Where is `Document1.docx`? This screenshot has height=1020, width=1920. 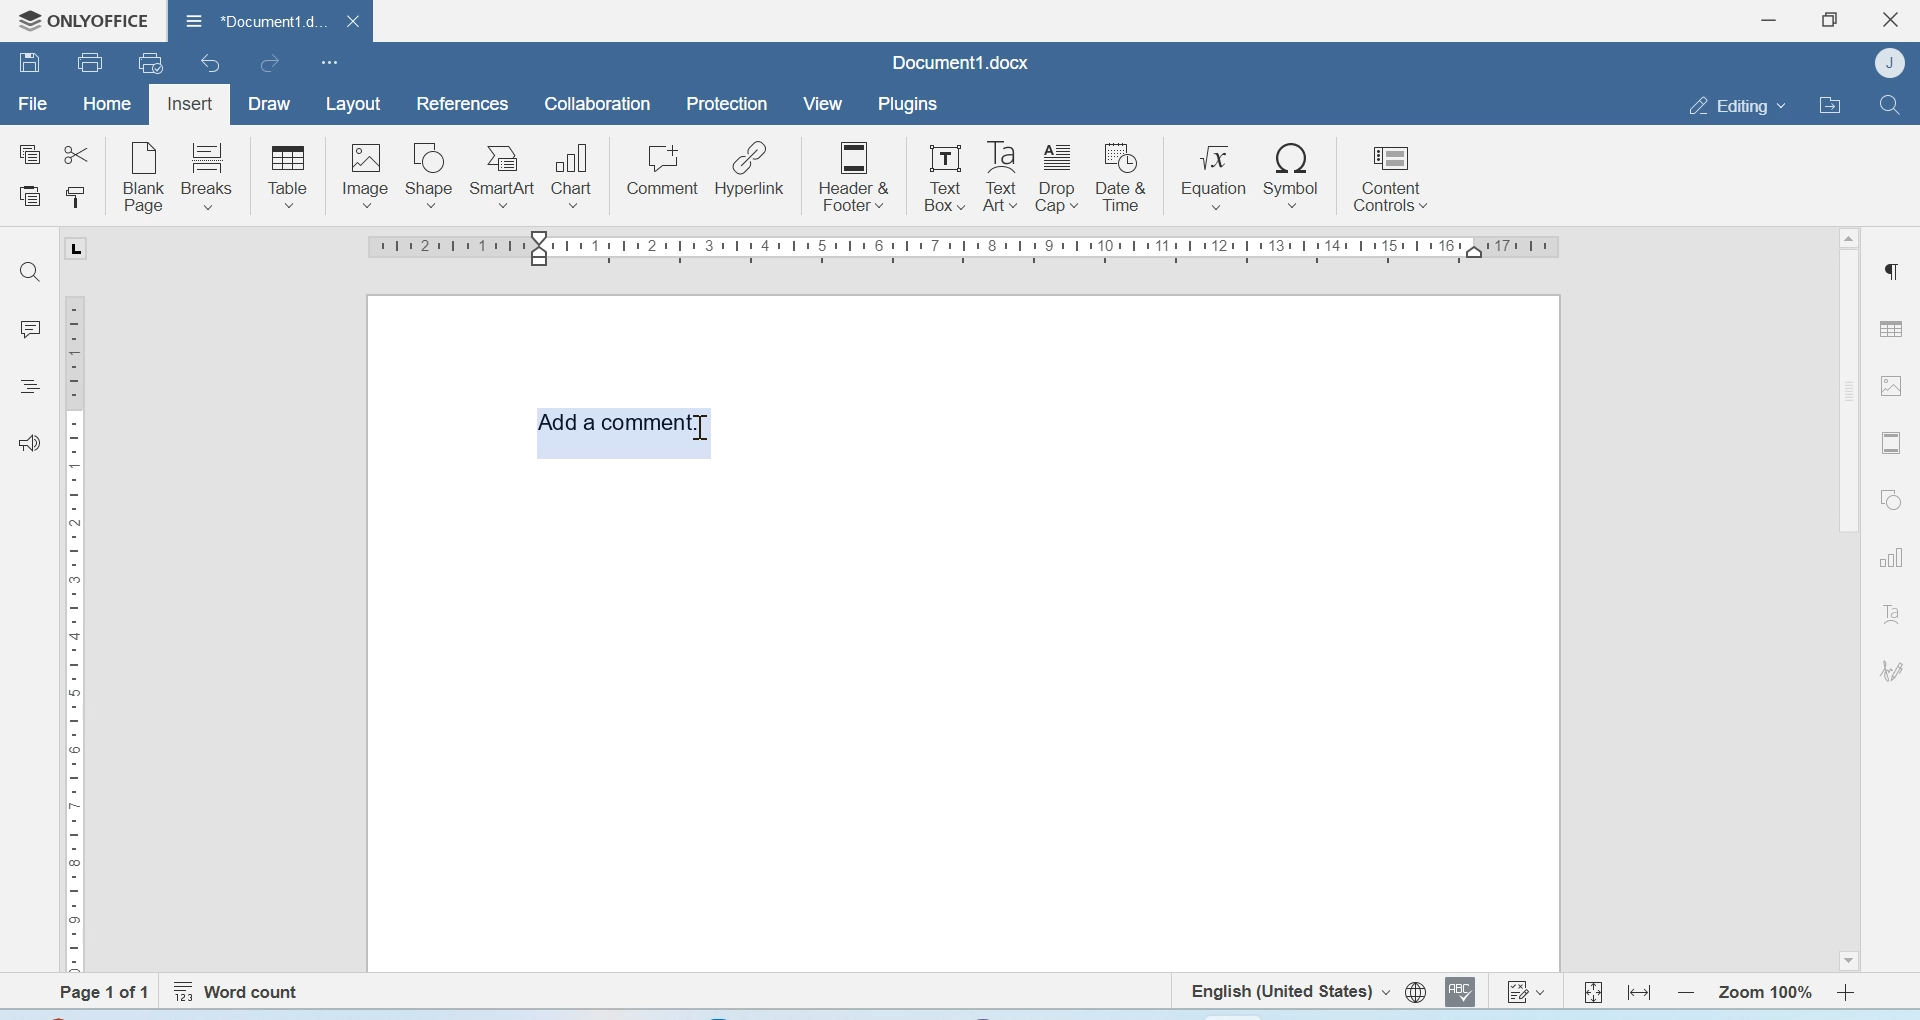
Document1.docx is located at coordinates (961, 62).